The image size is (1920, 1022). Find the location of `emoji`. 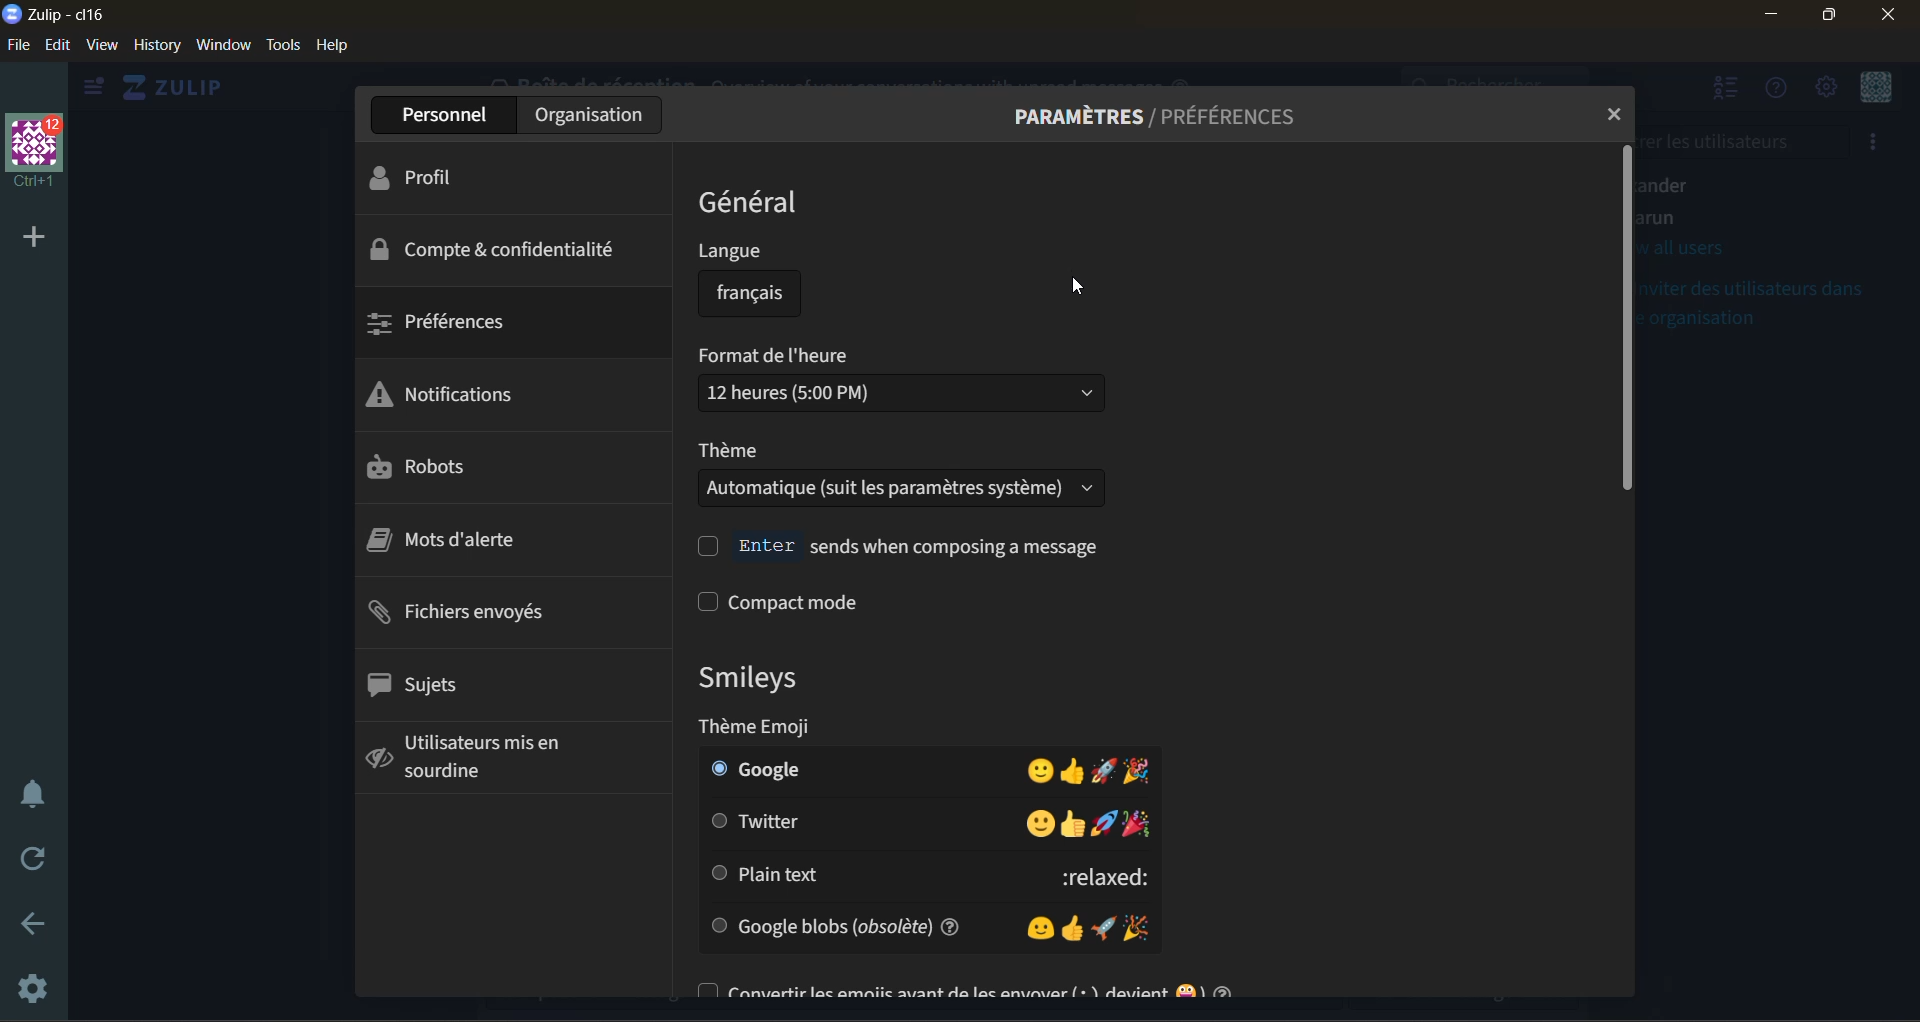

emoji is located at coordinates (744, 677).